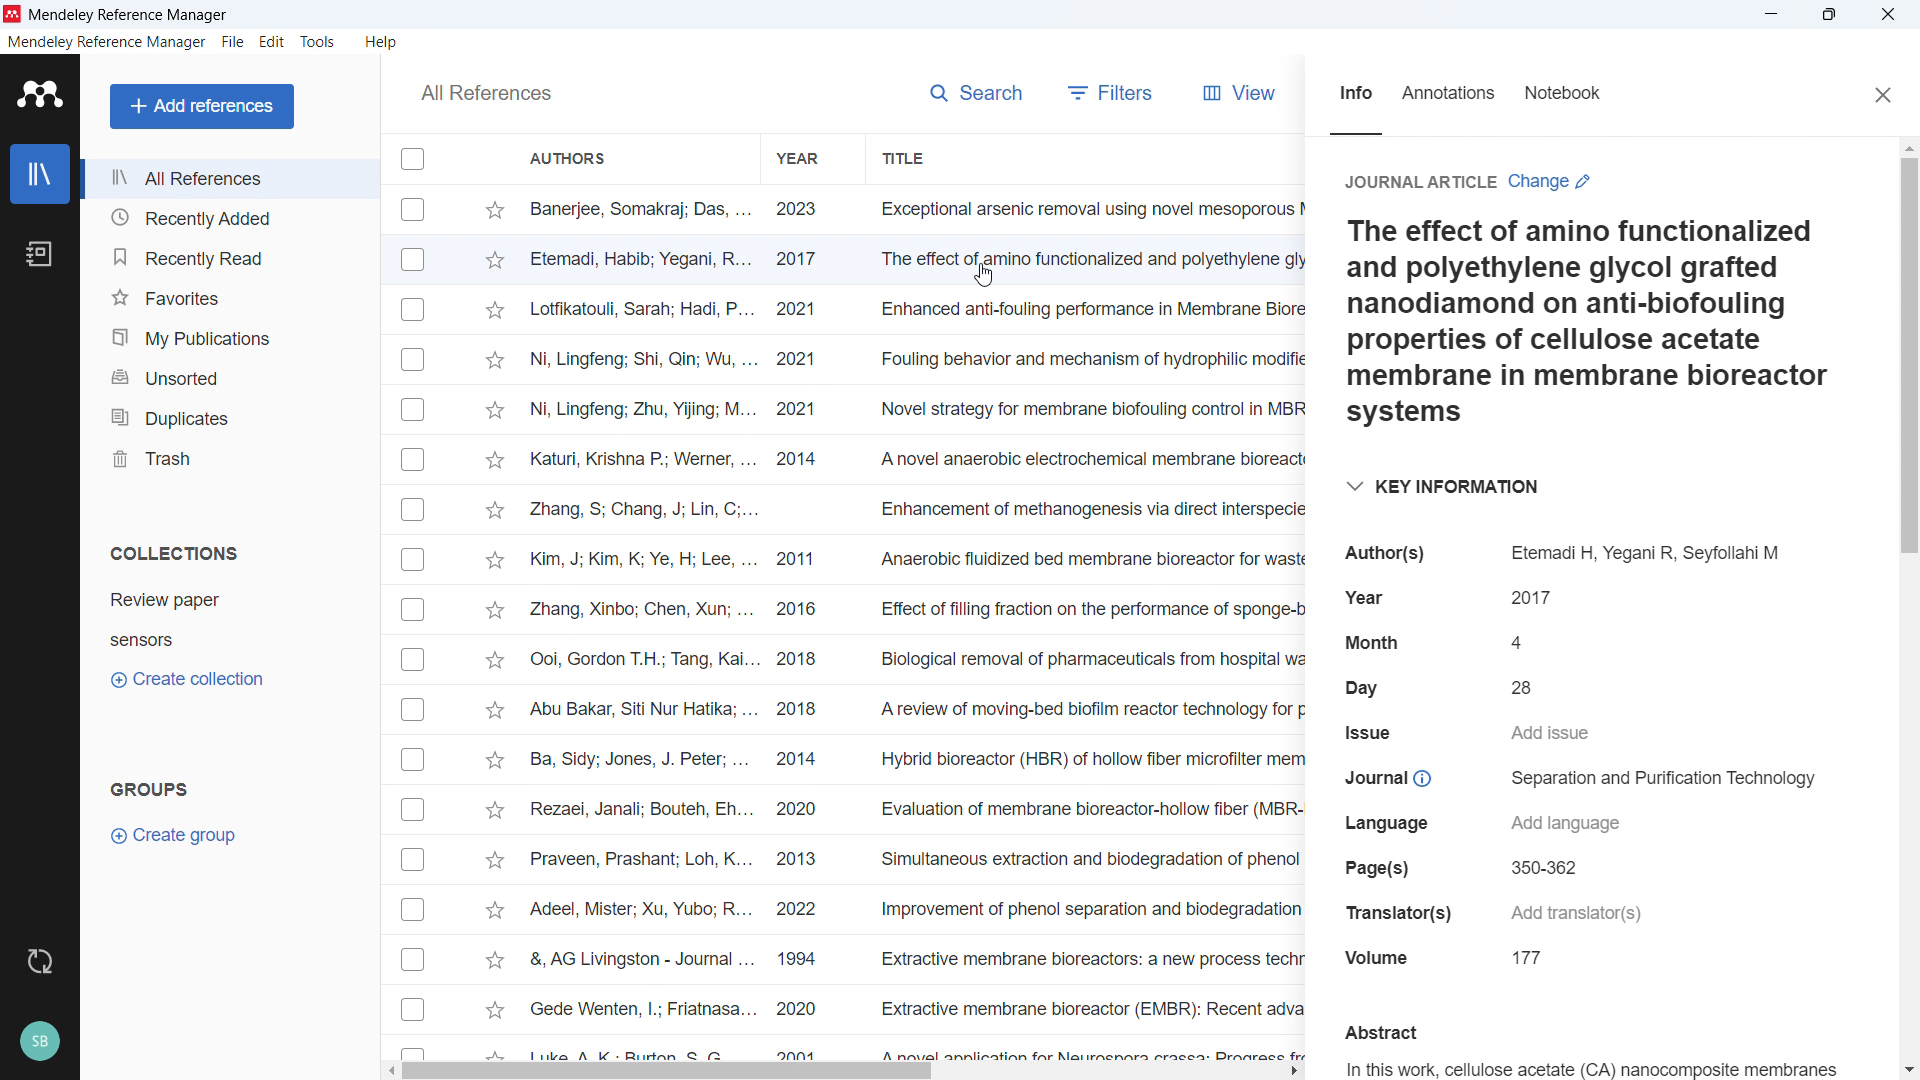 The height and width of the screenshot is (1080, 1920). Describe the element at coordinates (669, 1071) in the screenshot. I see `Horizontal scroll bar ` at that location.